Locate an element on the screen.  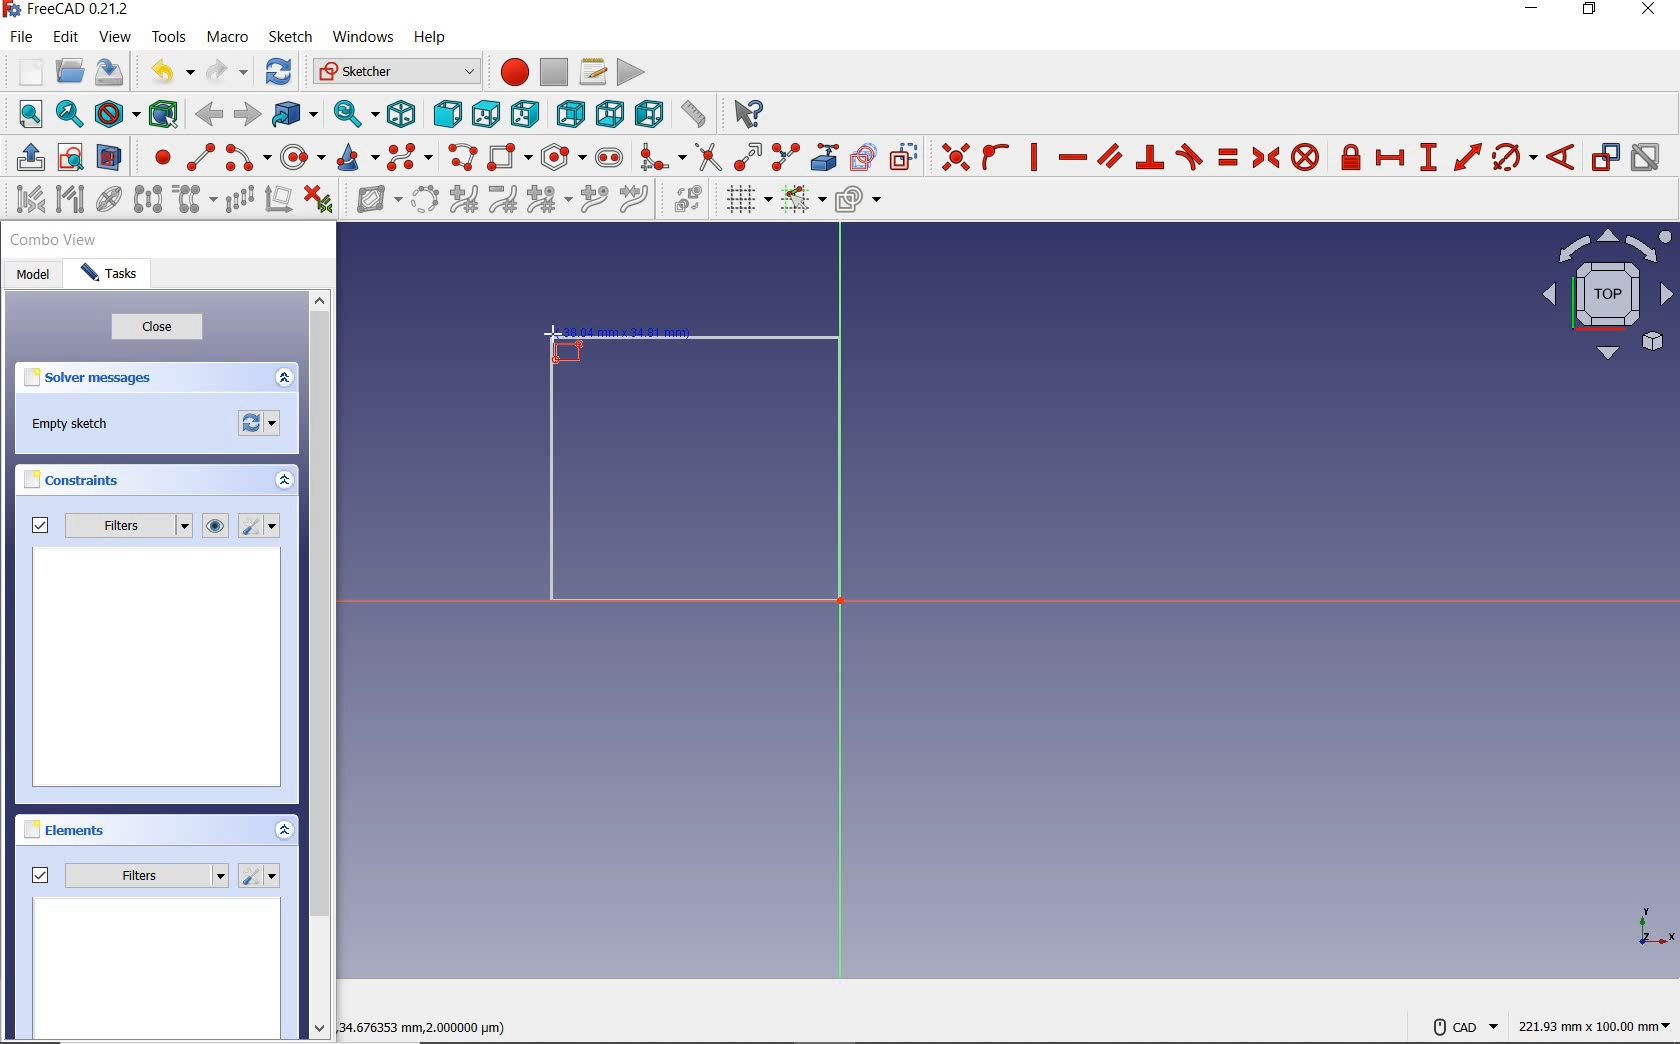
constrain distance is located at coordinates (1466, 158).